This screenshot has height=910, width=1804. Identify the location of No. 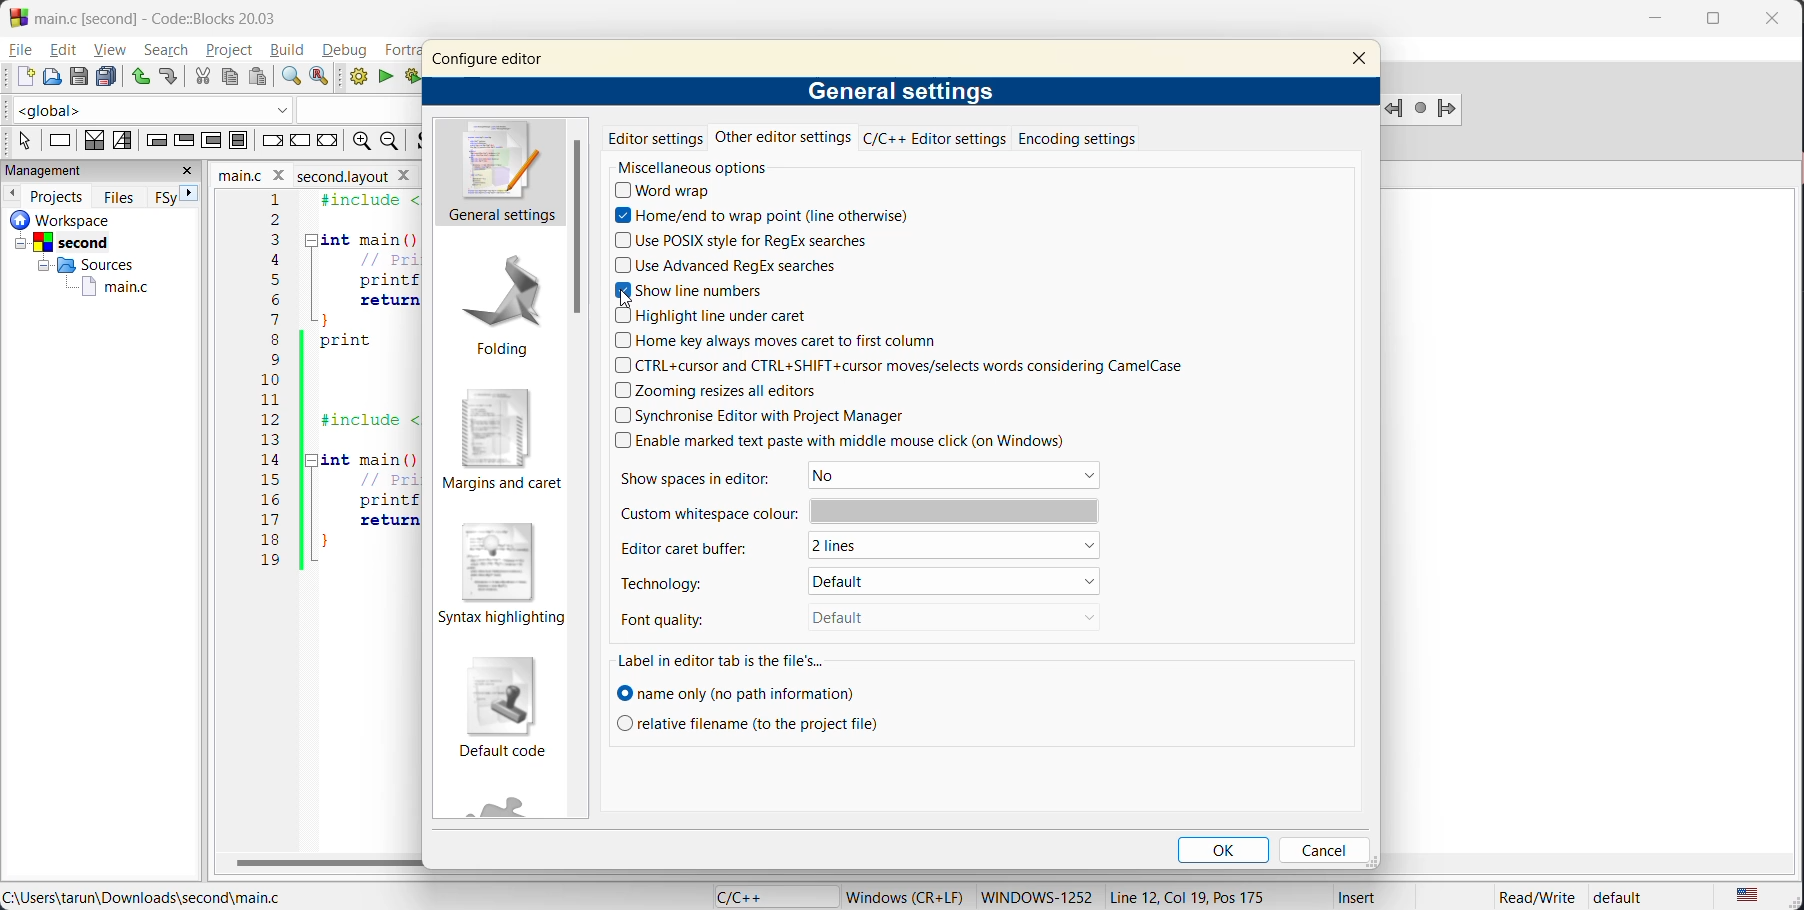
(959, 476).